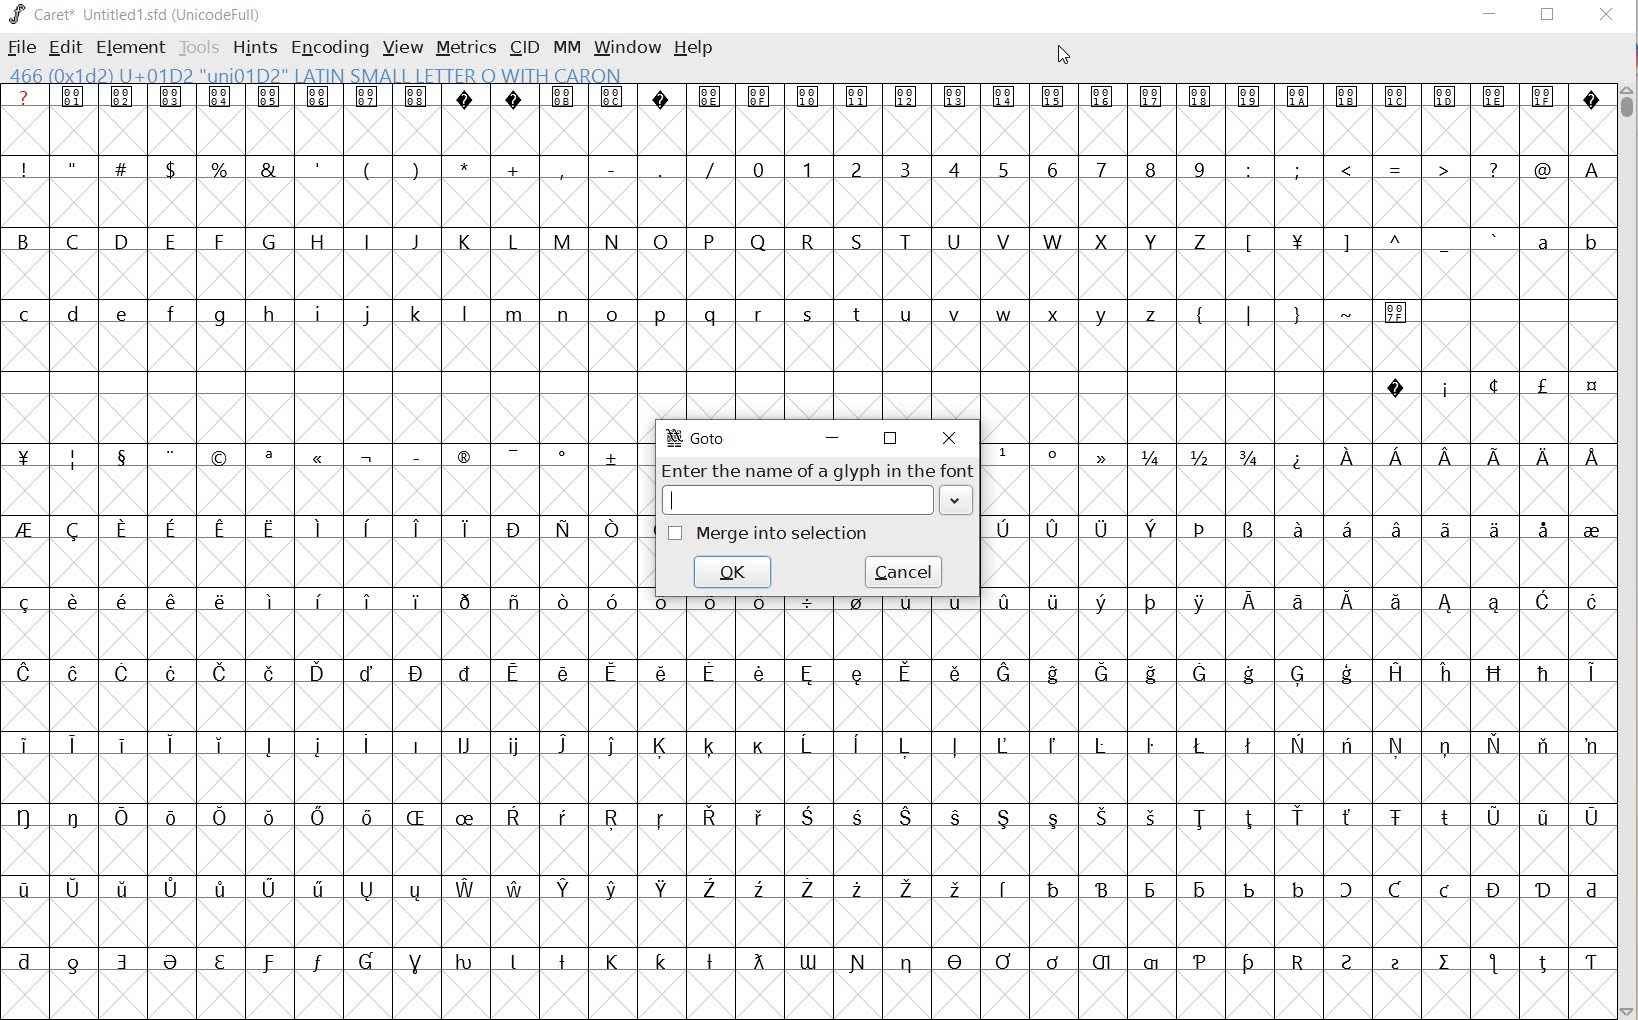 The width and height of the screenshot is (1638, 1020). What do you see at coordinates (1130, 812) in the screenshot?
I see `glyph characters` at bounding box center [1130, 812].